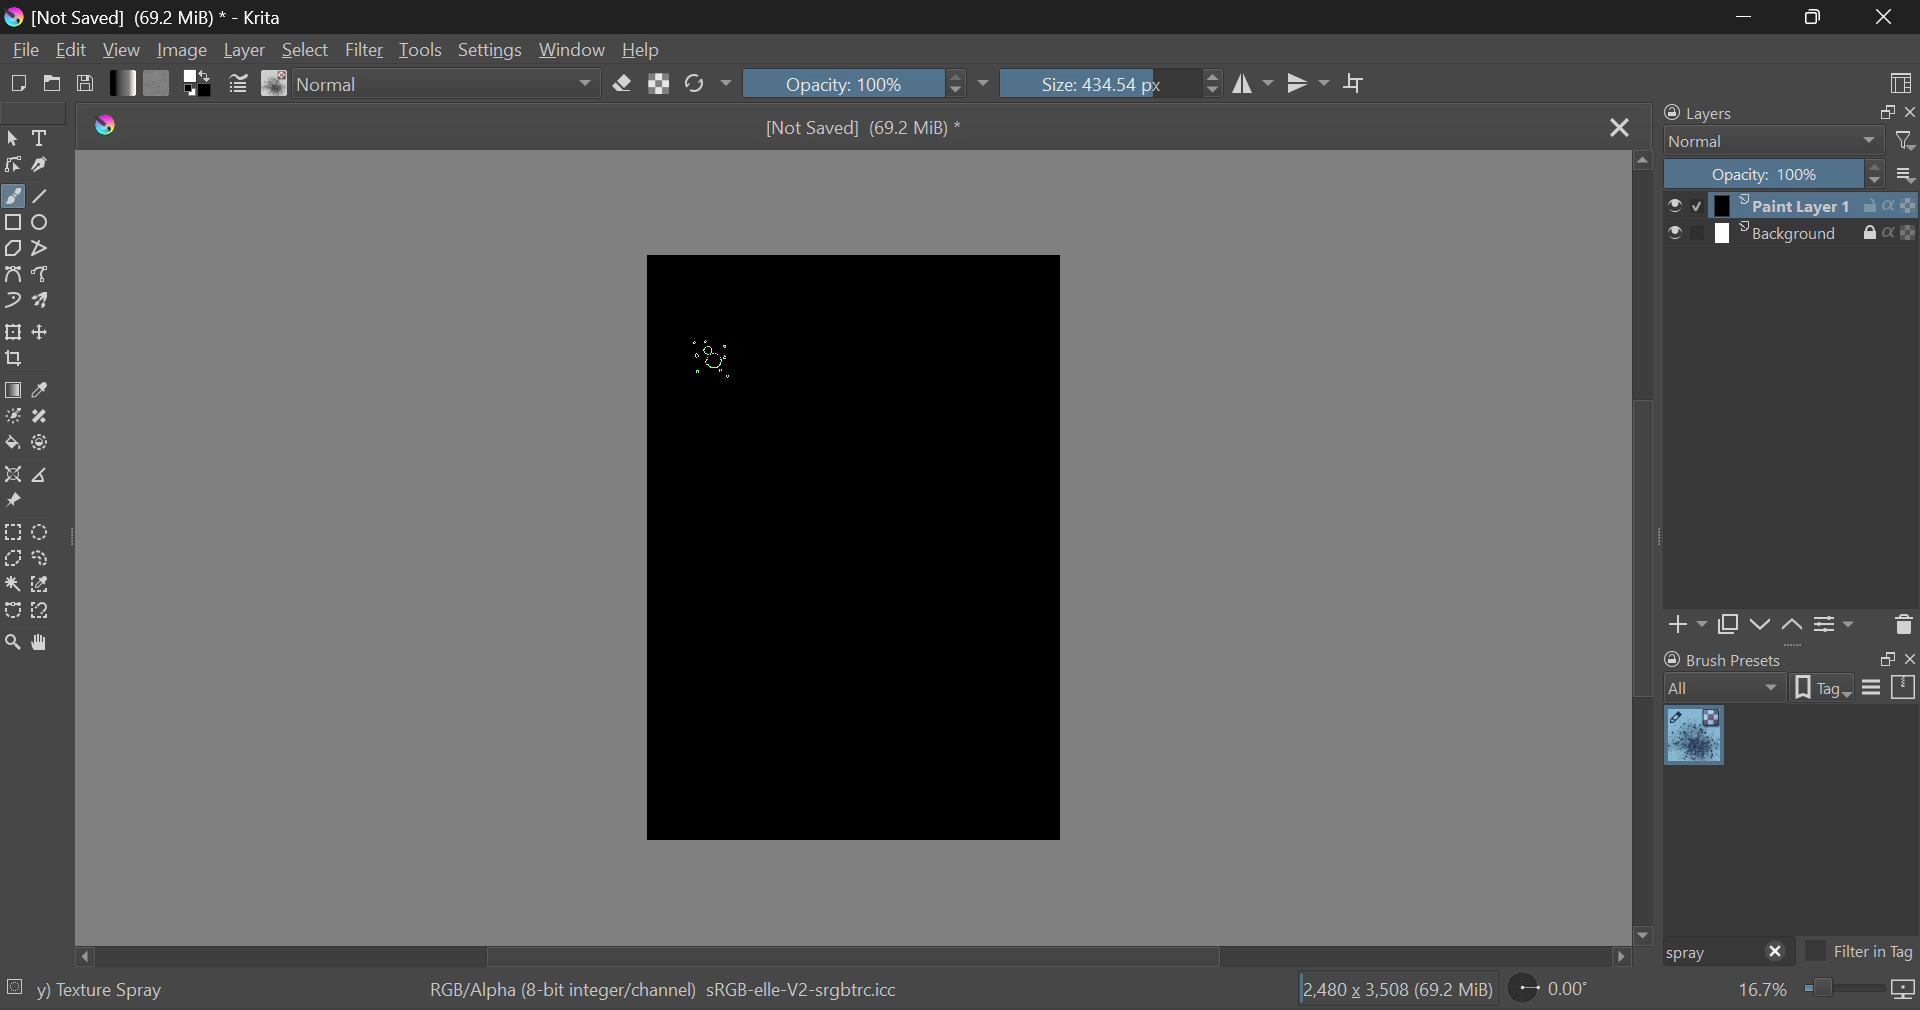 Image resolution: width=1920 pixels, height=1010 pixels. I want to click on Blank Black Fill Canvas, so click(857, 549).